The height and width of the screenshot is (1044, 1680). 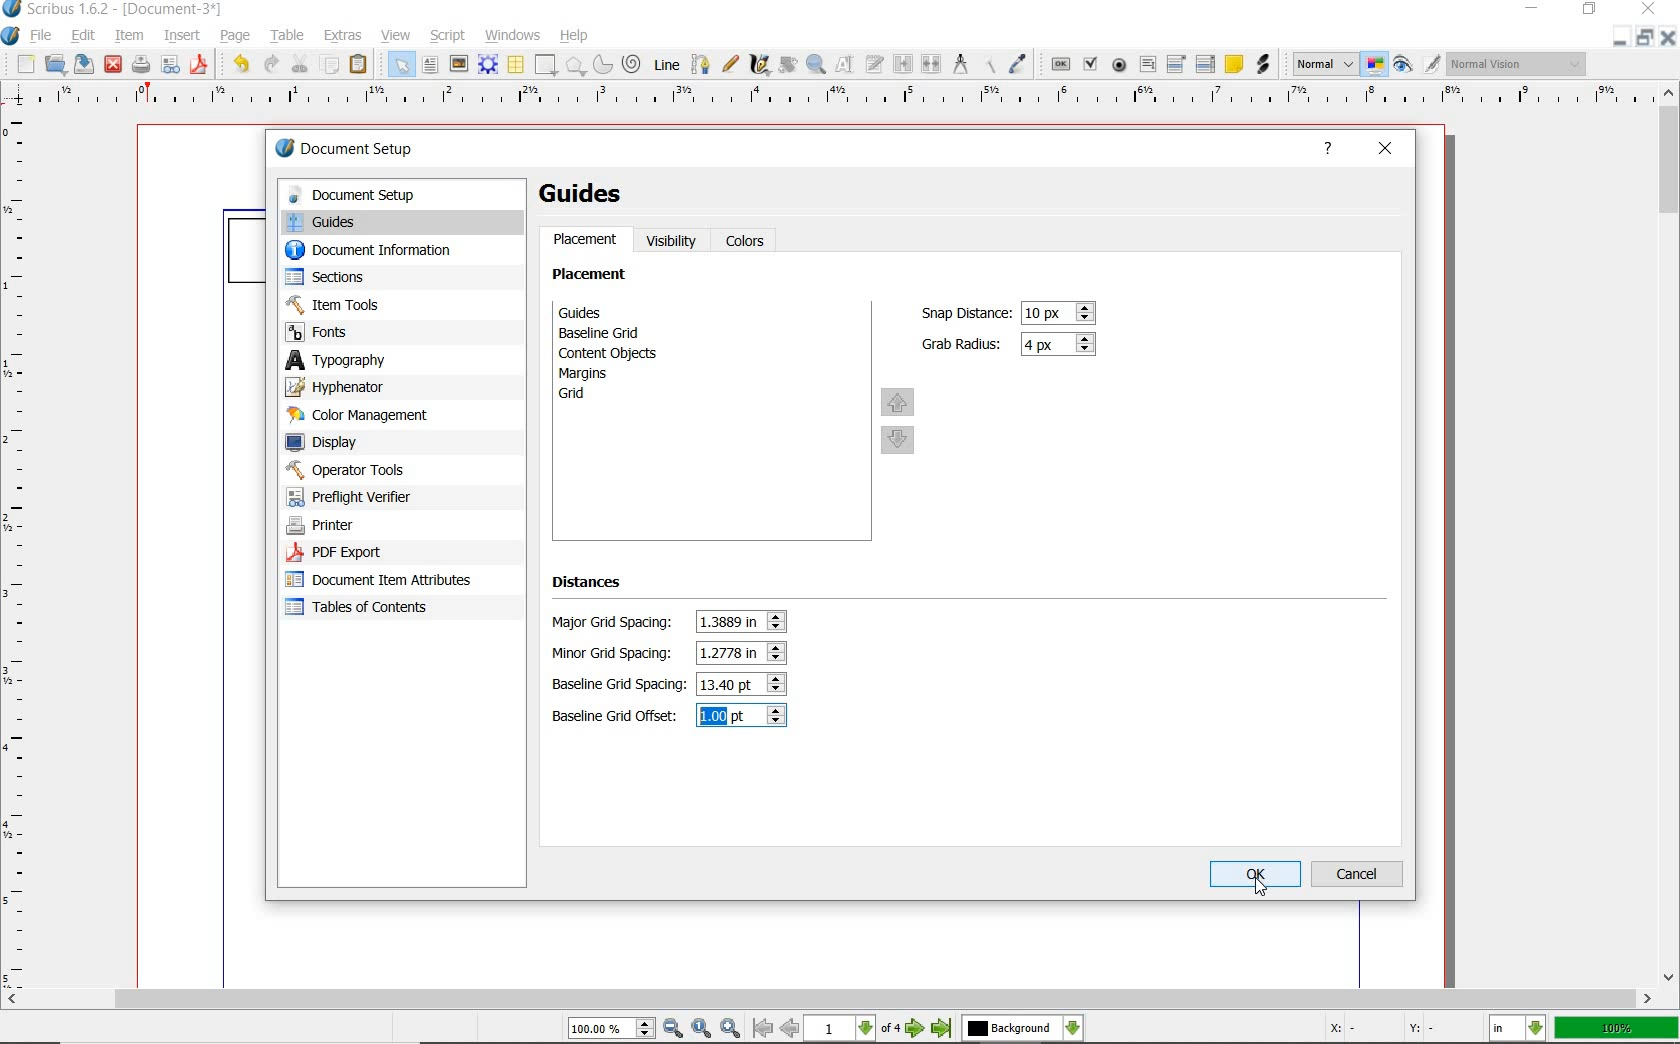 I want to click on content objects, so click(x=619, y=353).